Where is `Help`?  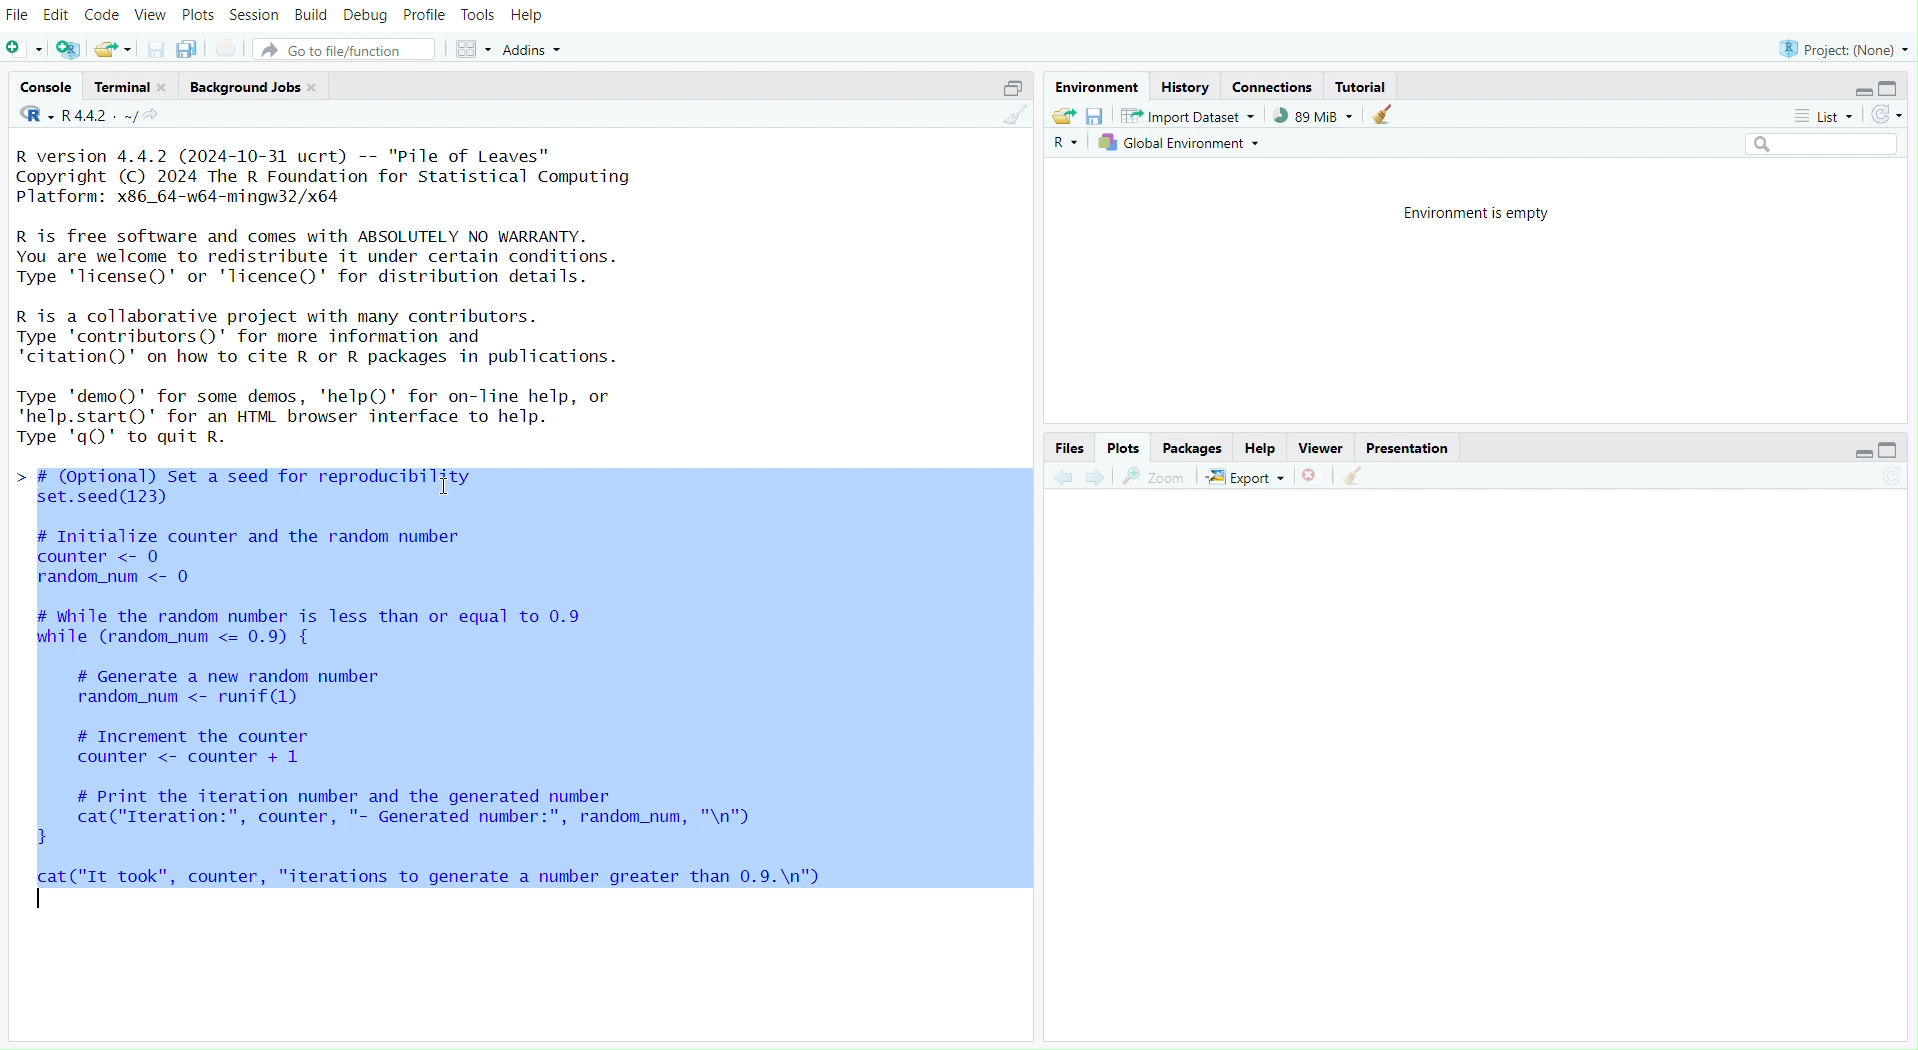
Help is located at coordinates (1261, 447).